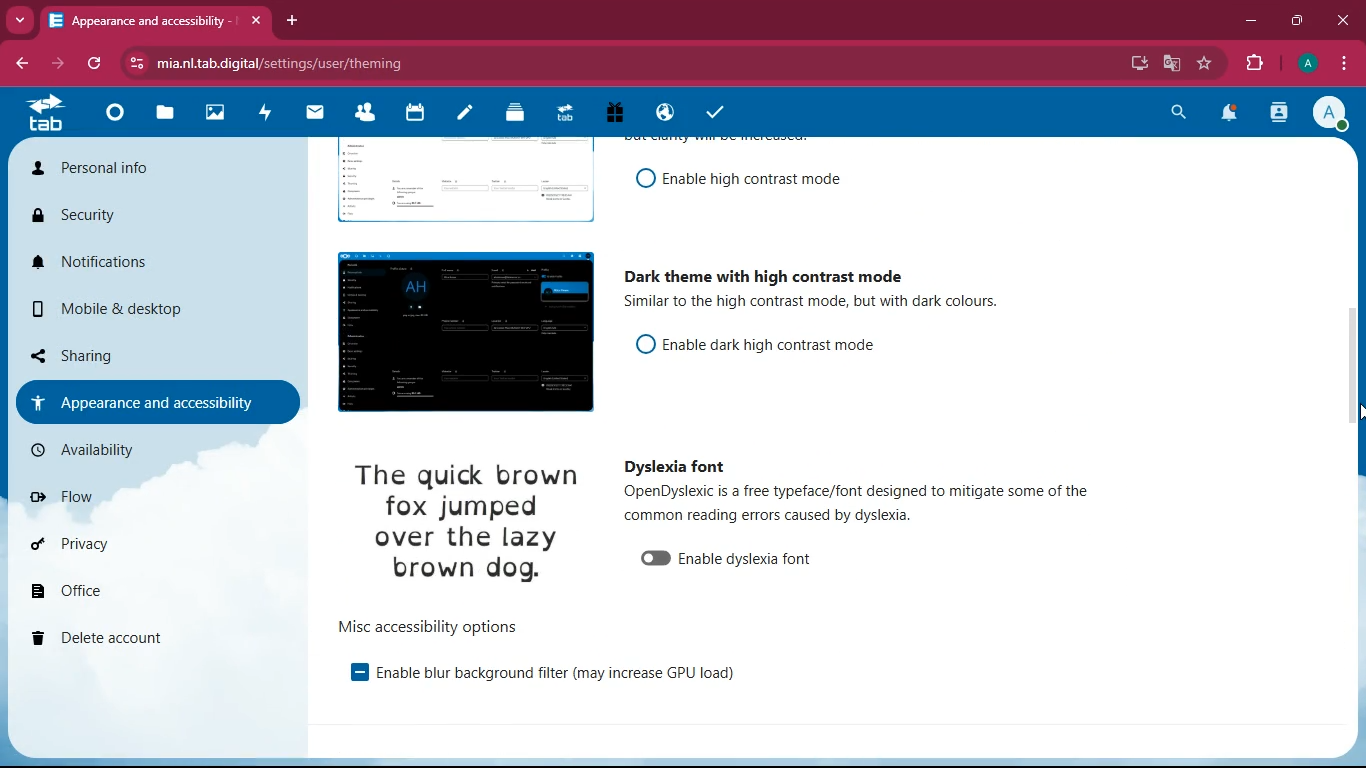 This screenshot has height=768, width=1366. What do you see at coordinates (773, 341) in the screenshot?
I see `enable` at bounding box center [773, 341].